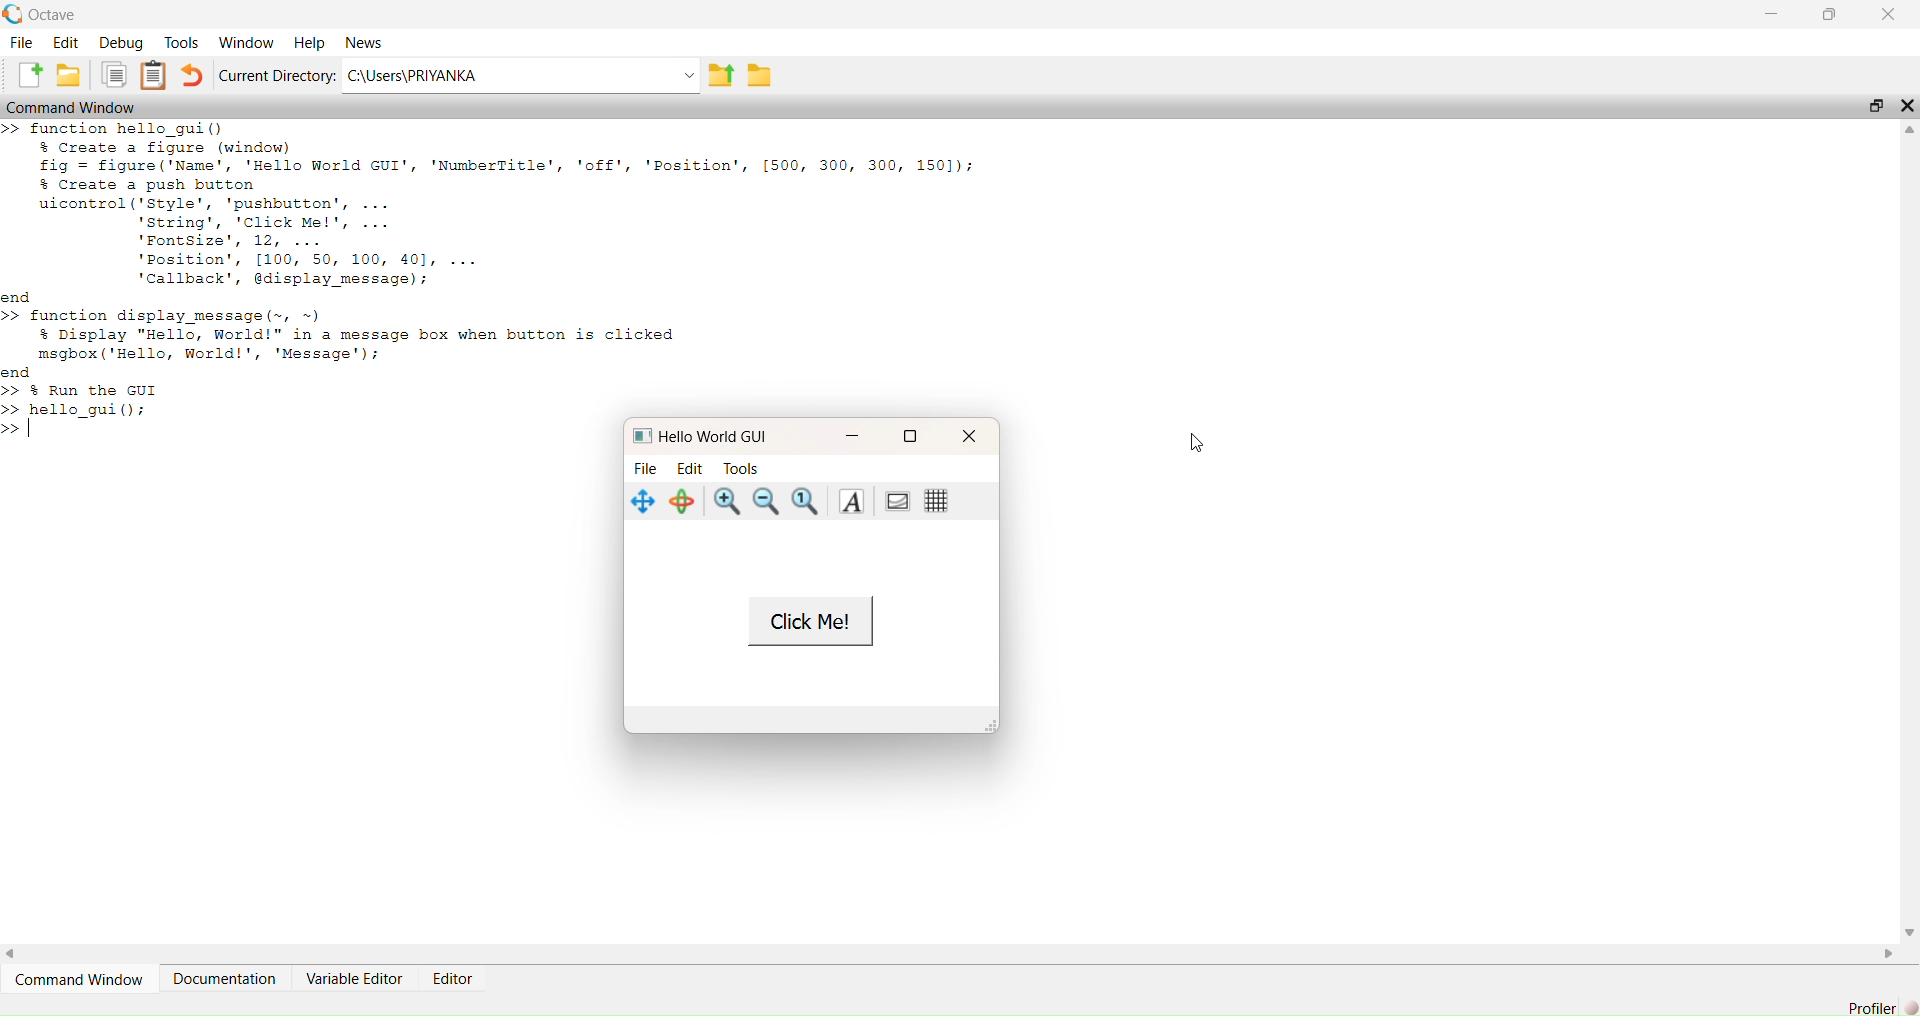 This screenshot has width=1920, height=1016. Describe the element at coordinates (363, 41) in the screenshot. I see `News` at that location.